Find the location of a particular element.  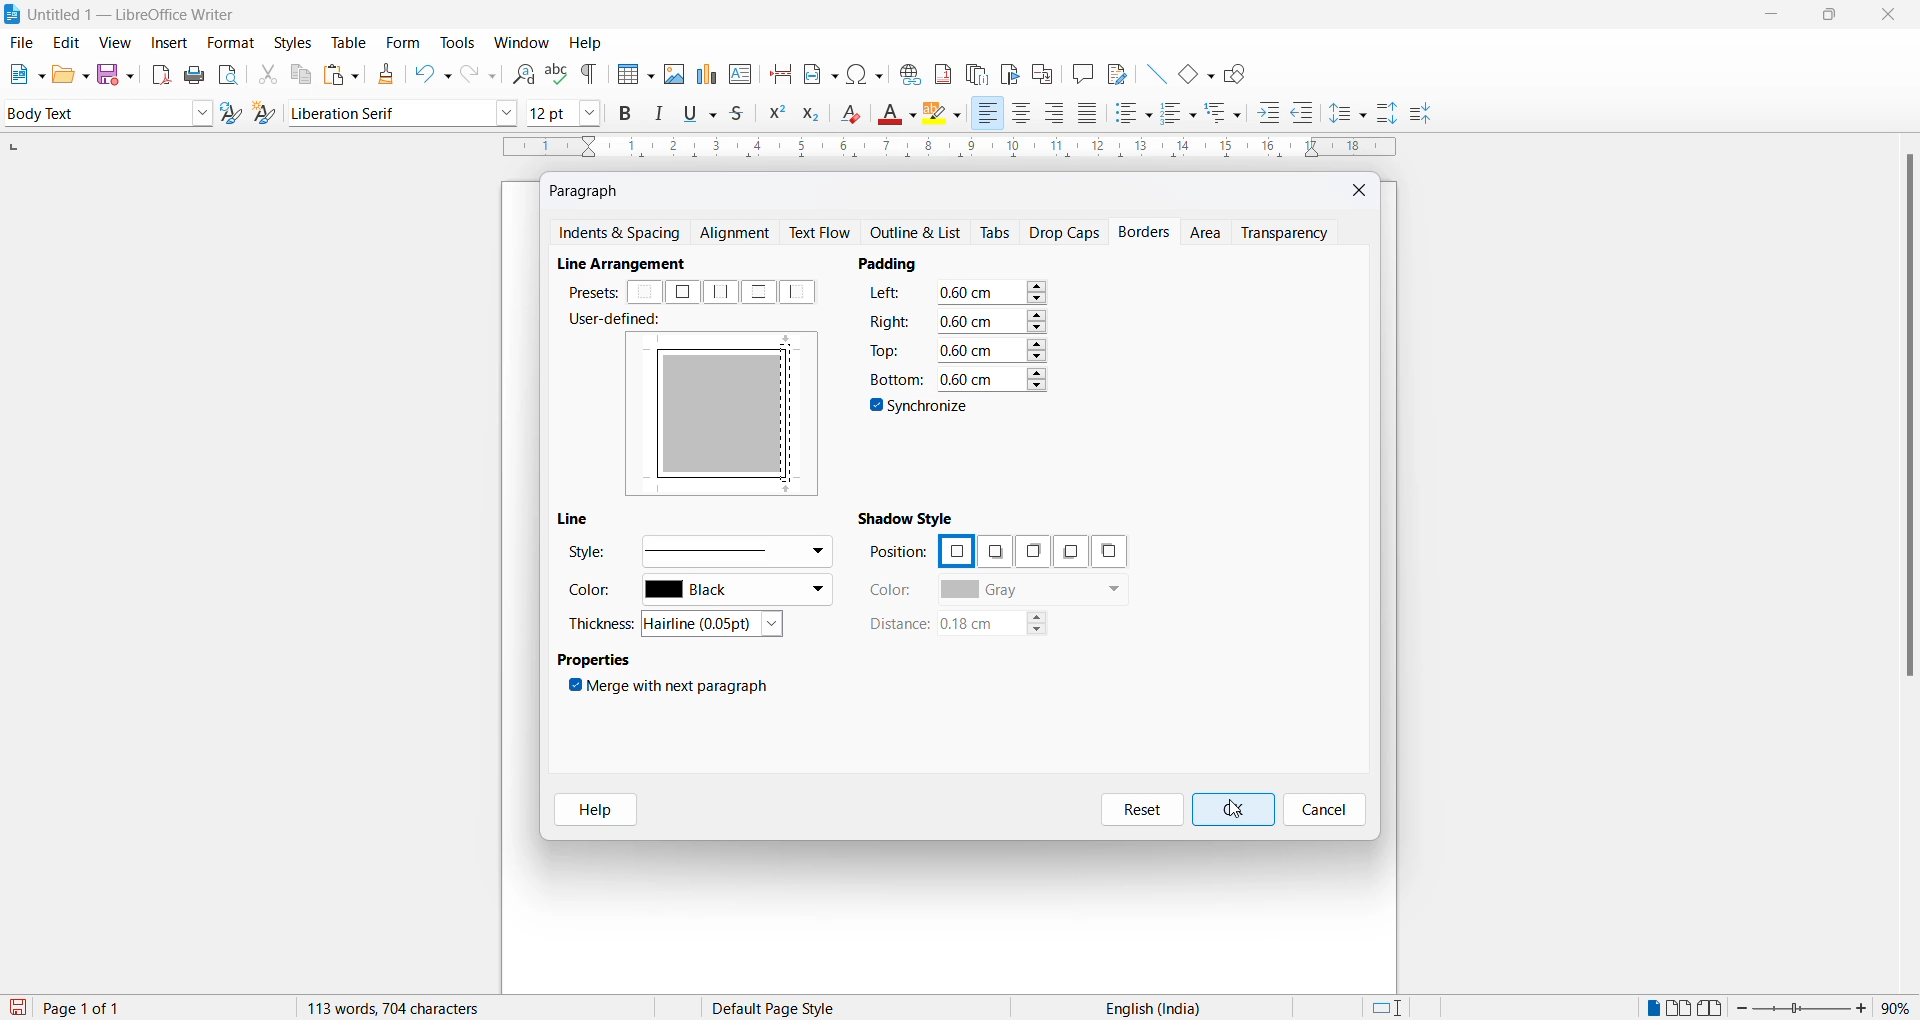

save as is located at coordinates (119, 70).